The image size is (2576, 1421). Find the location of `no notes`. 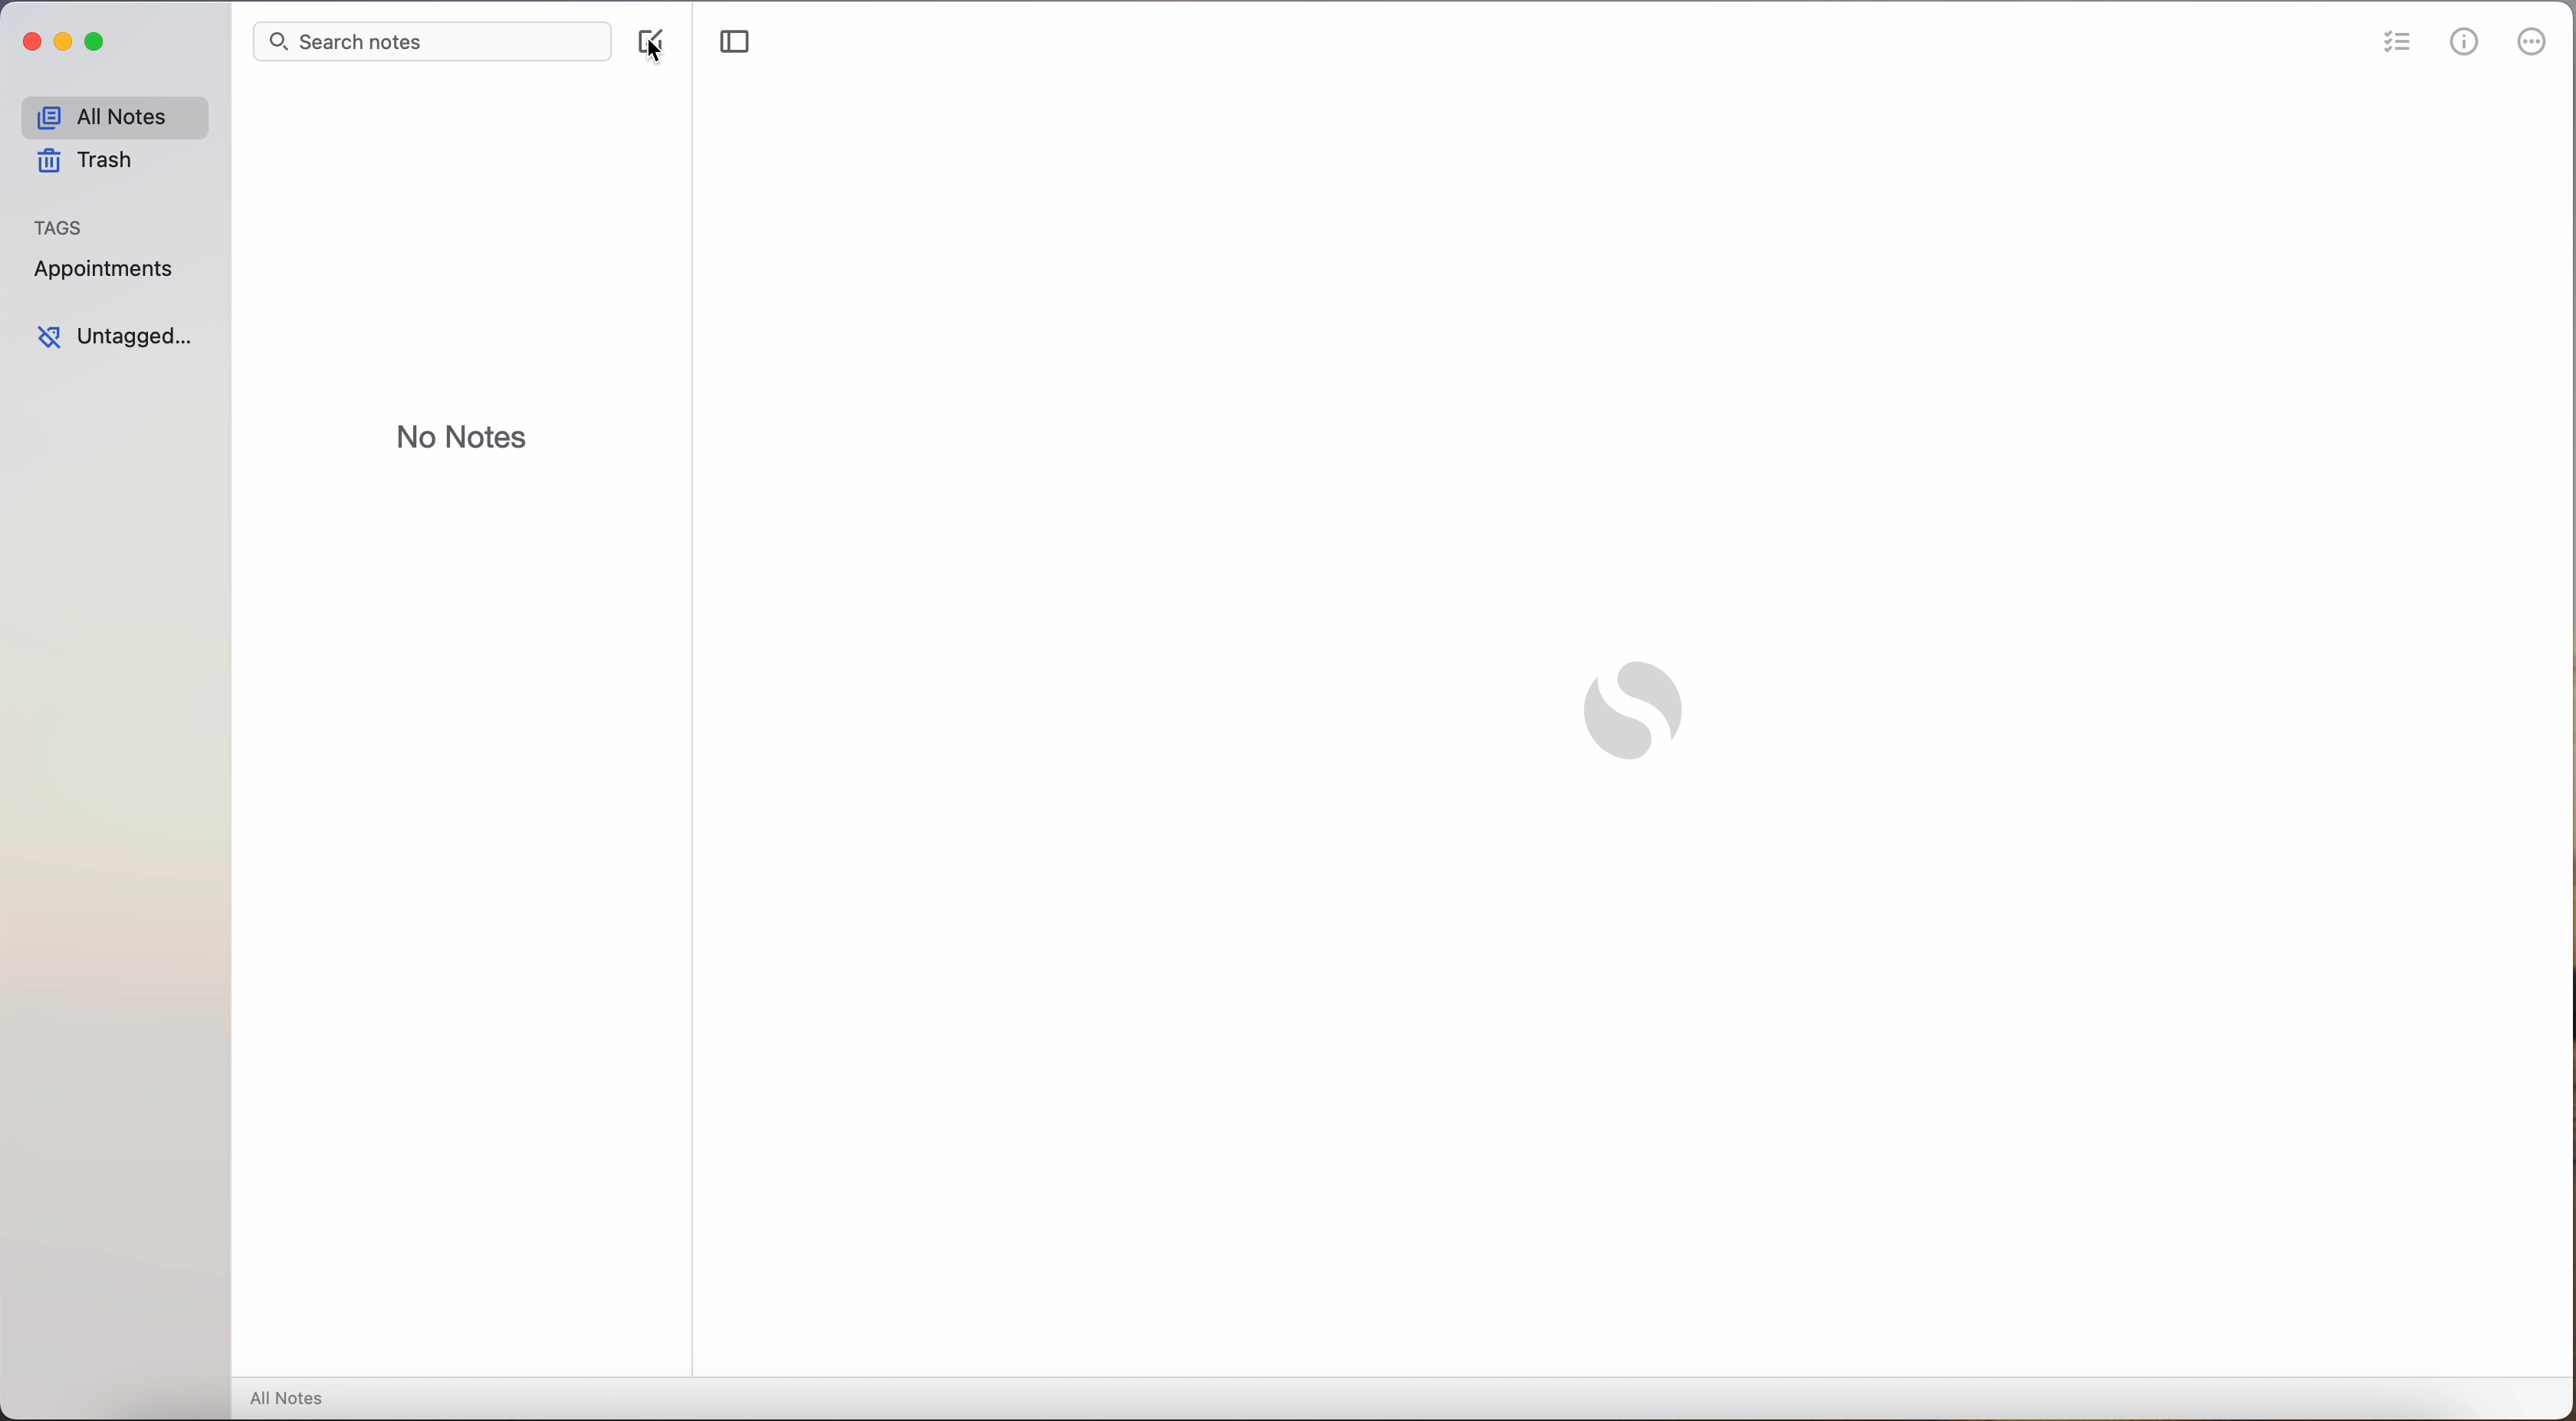

no notes is located at coordinates (467, 435).